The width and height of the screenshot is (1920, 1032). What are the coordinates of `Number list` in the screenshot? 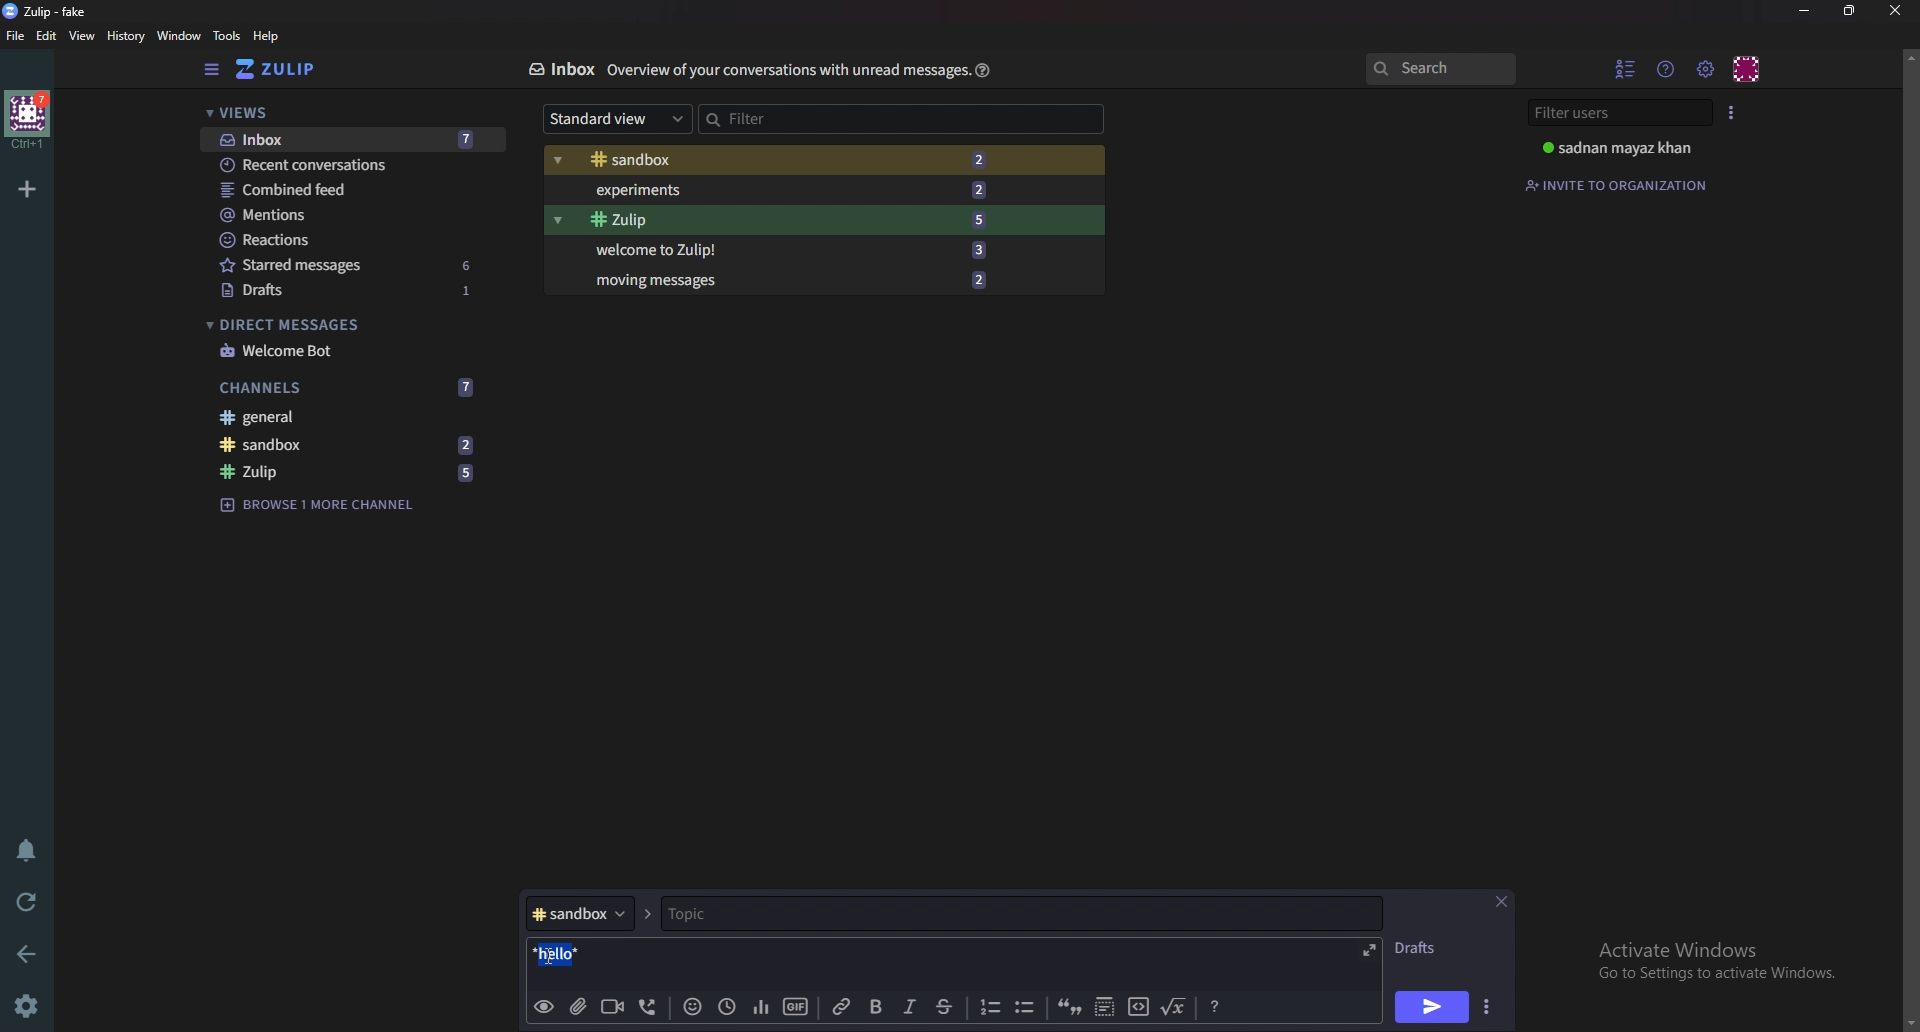 It's located at (987, 1007).